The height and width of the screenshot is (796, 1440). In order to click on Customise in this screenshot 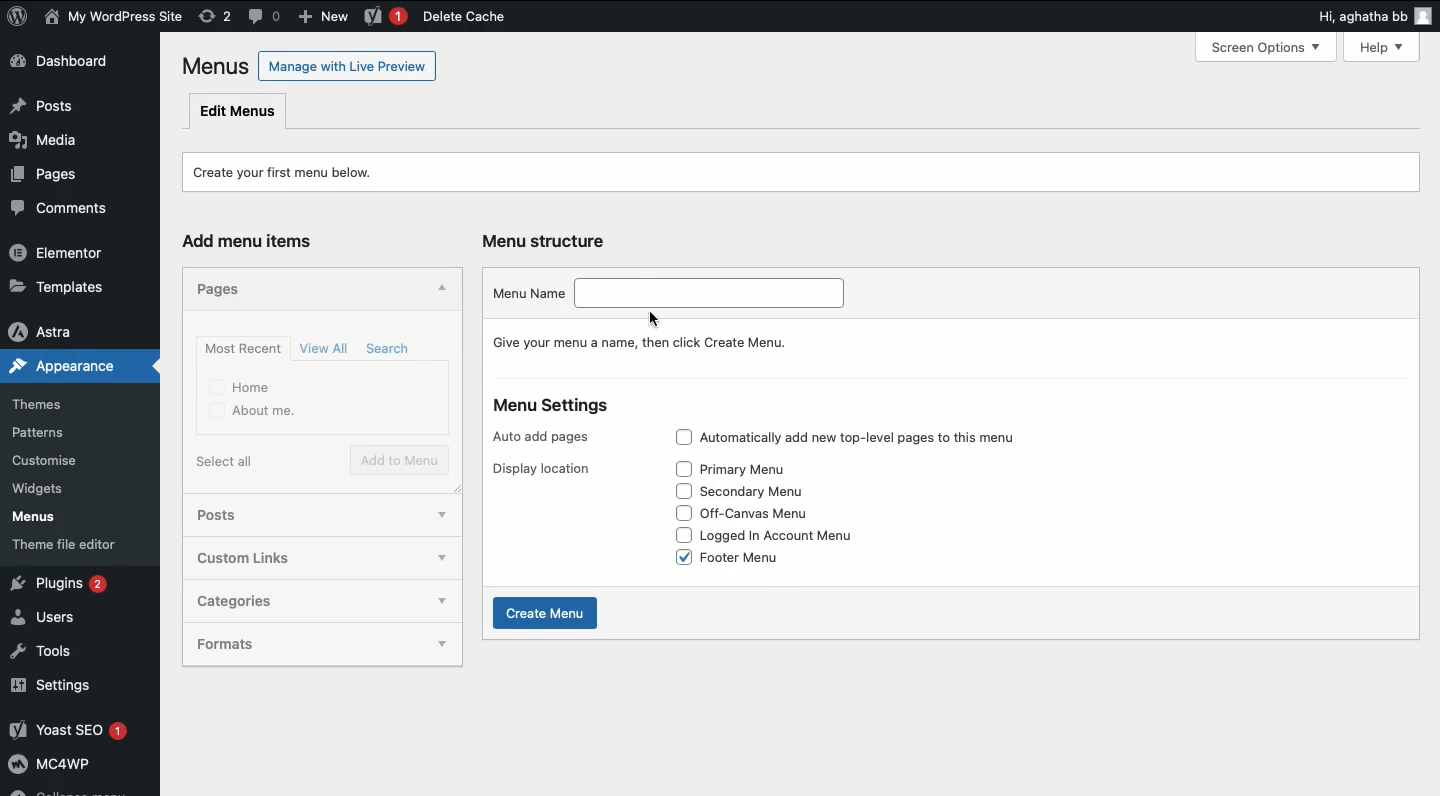, I will do `click(43, 462)`.